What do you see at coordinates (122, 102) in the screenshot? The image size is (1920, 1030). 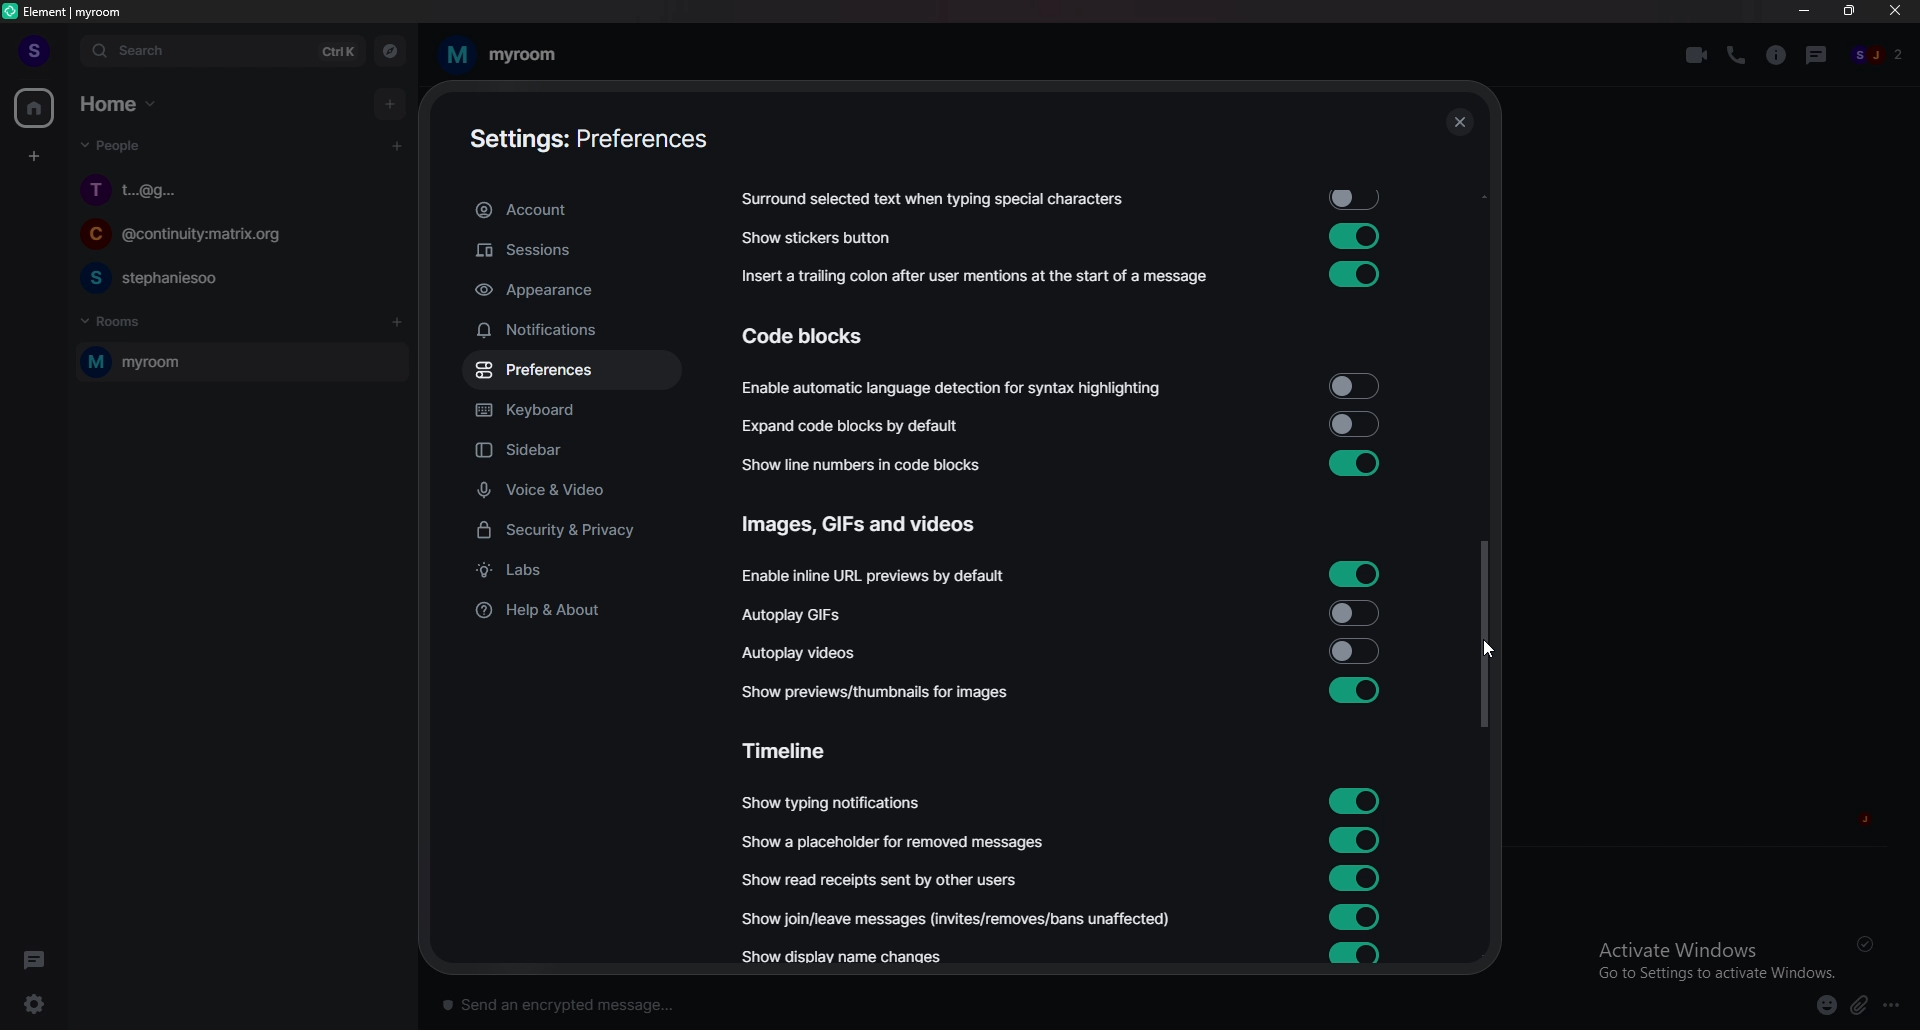 I see `Home` at bounding box center [122, 102].